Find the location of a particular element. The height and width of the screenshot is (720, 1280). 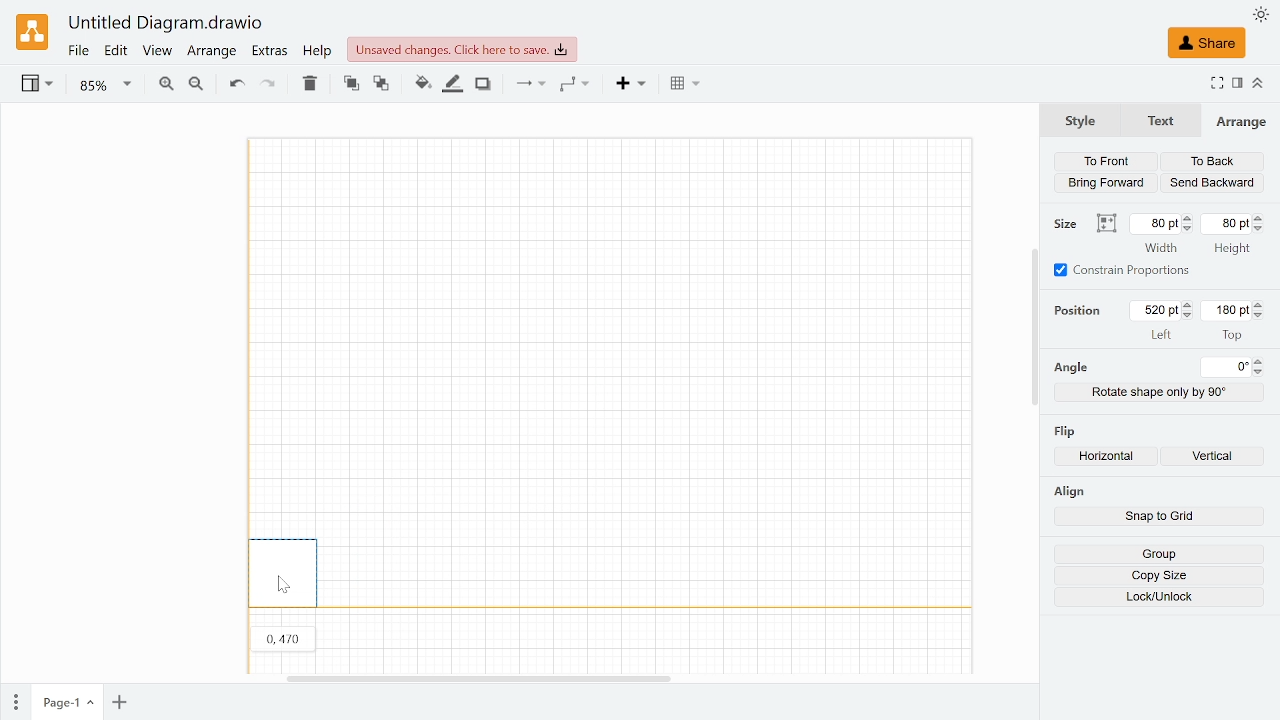

Increase height is located at coordinates (1262, 217).